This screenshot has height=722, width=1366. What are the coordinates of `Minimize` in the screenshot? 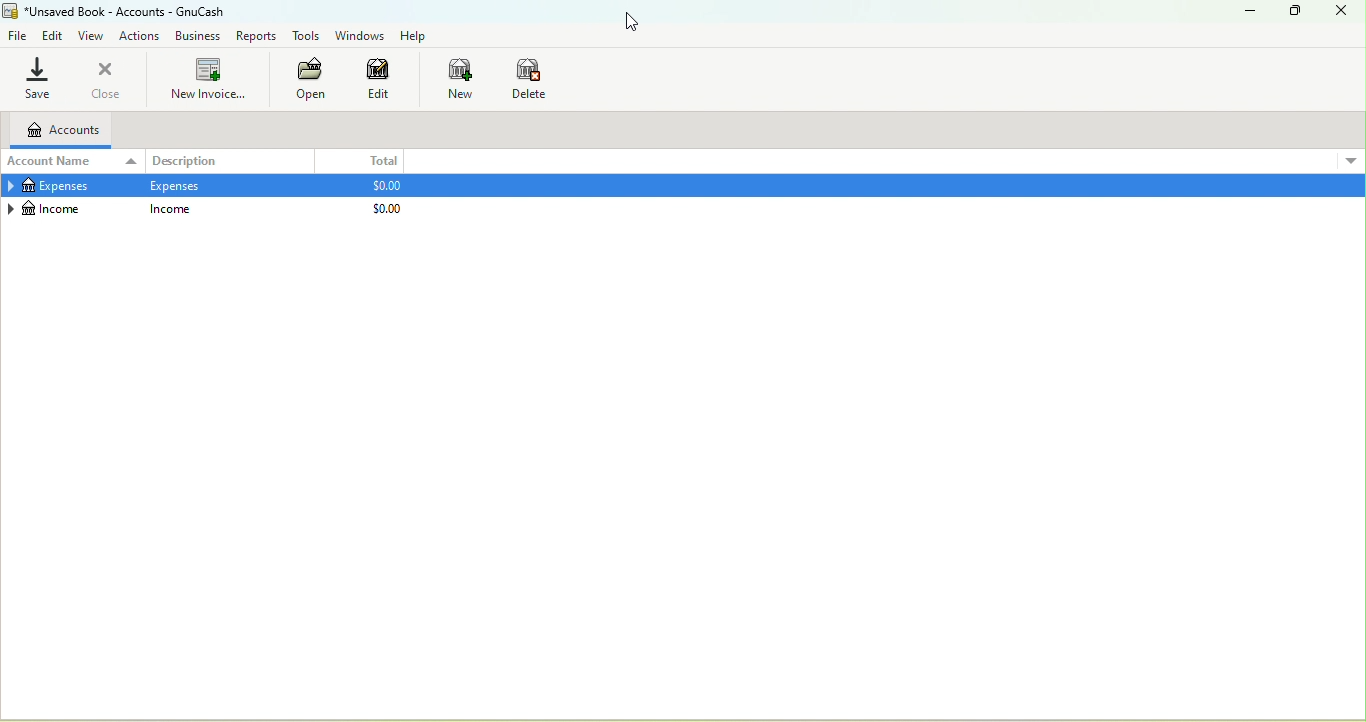 It's located at (1248, 13).